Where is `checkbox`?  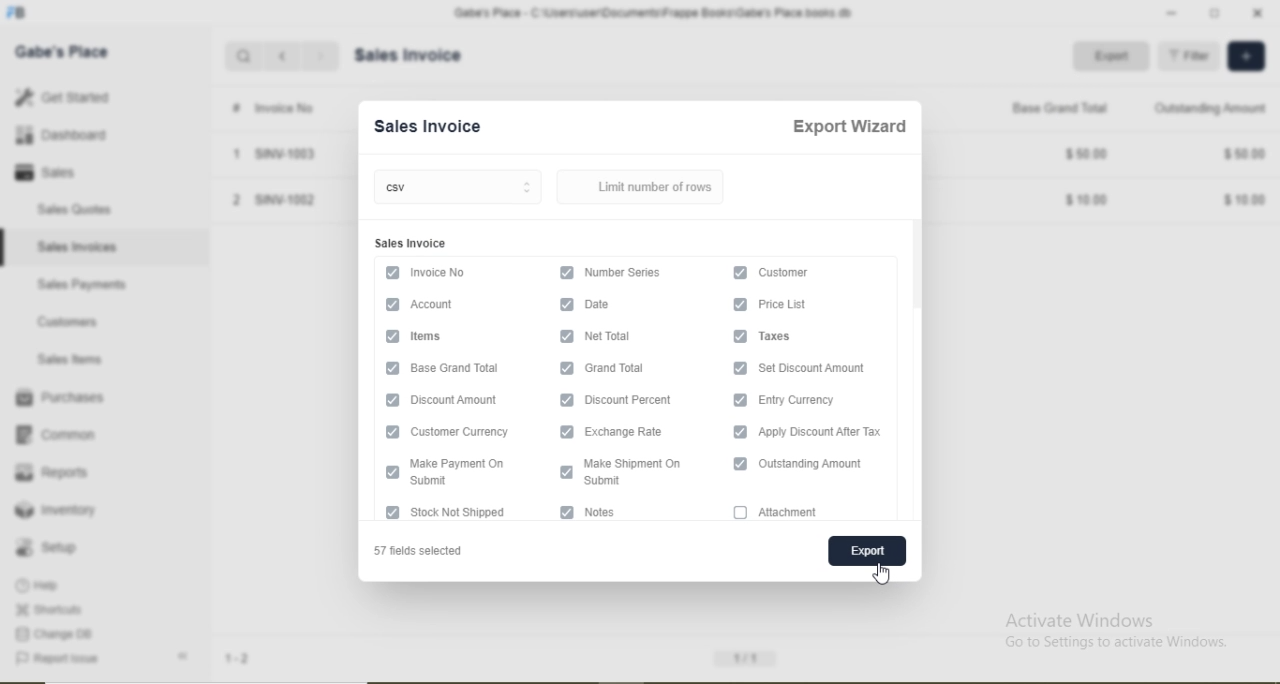 checkbox is located at coordinates (740, 400).